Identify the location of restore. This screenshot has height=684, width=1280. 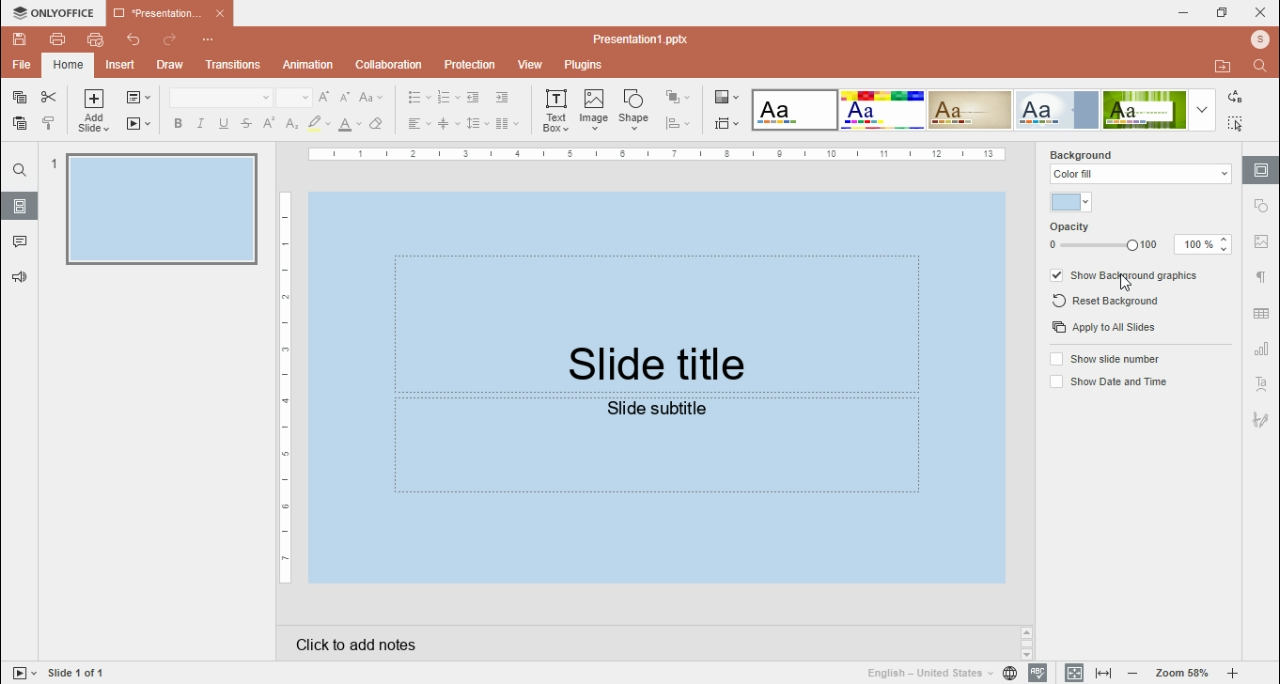
(1222, 12).